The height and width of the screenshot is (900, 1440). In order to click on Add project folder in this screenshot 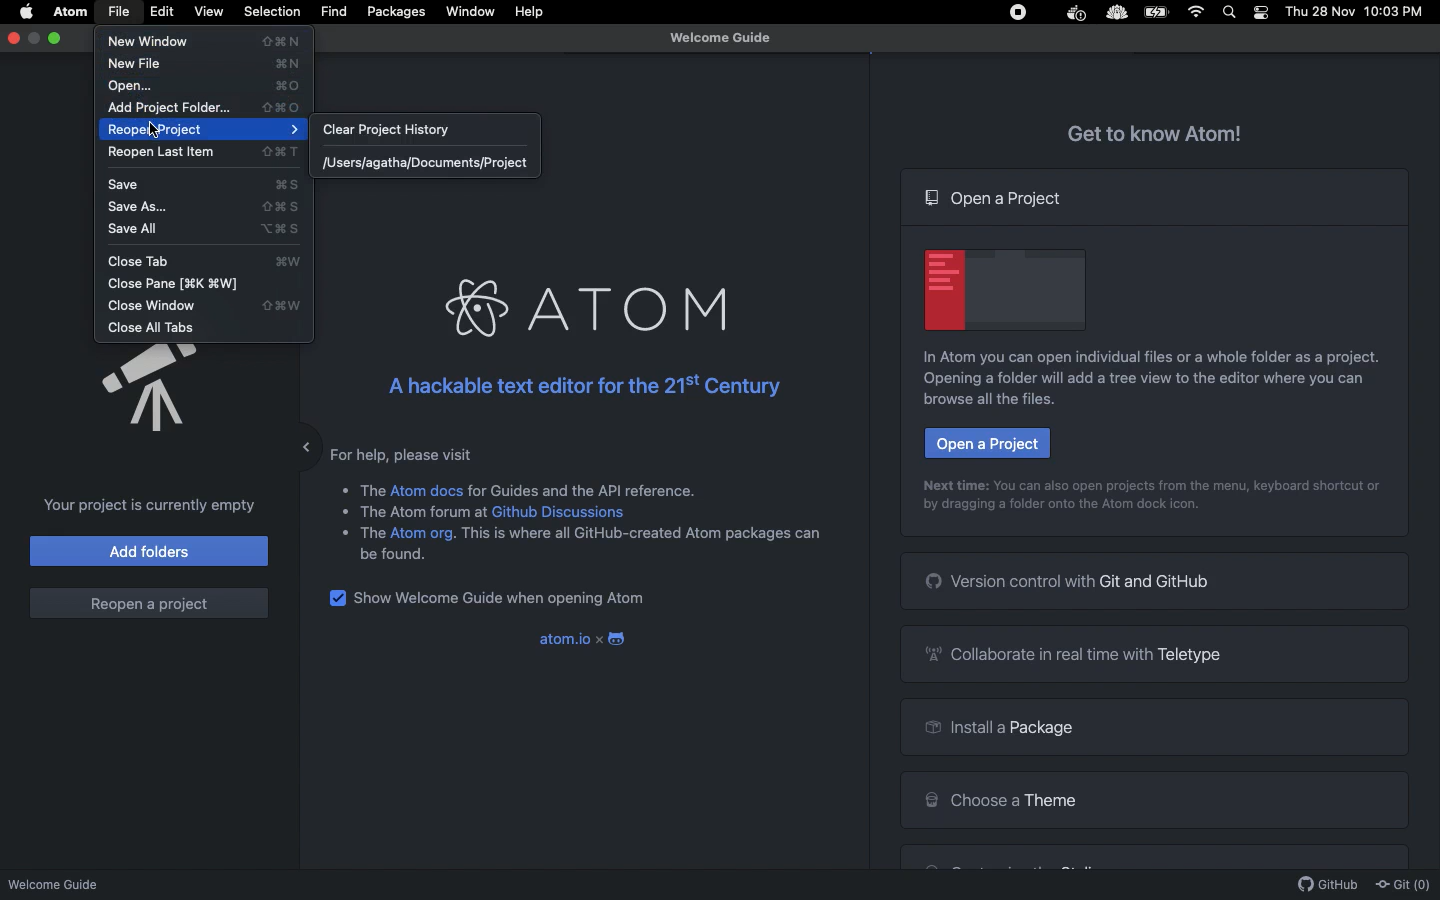, I will do `click(204, 108)`.